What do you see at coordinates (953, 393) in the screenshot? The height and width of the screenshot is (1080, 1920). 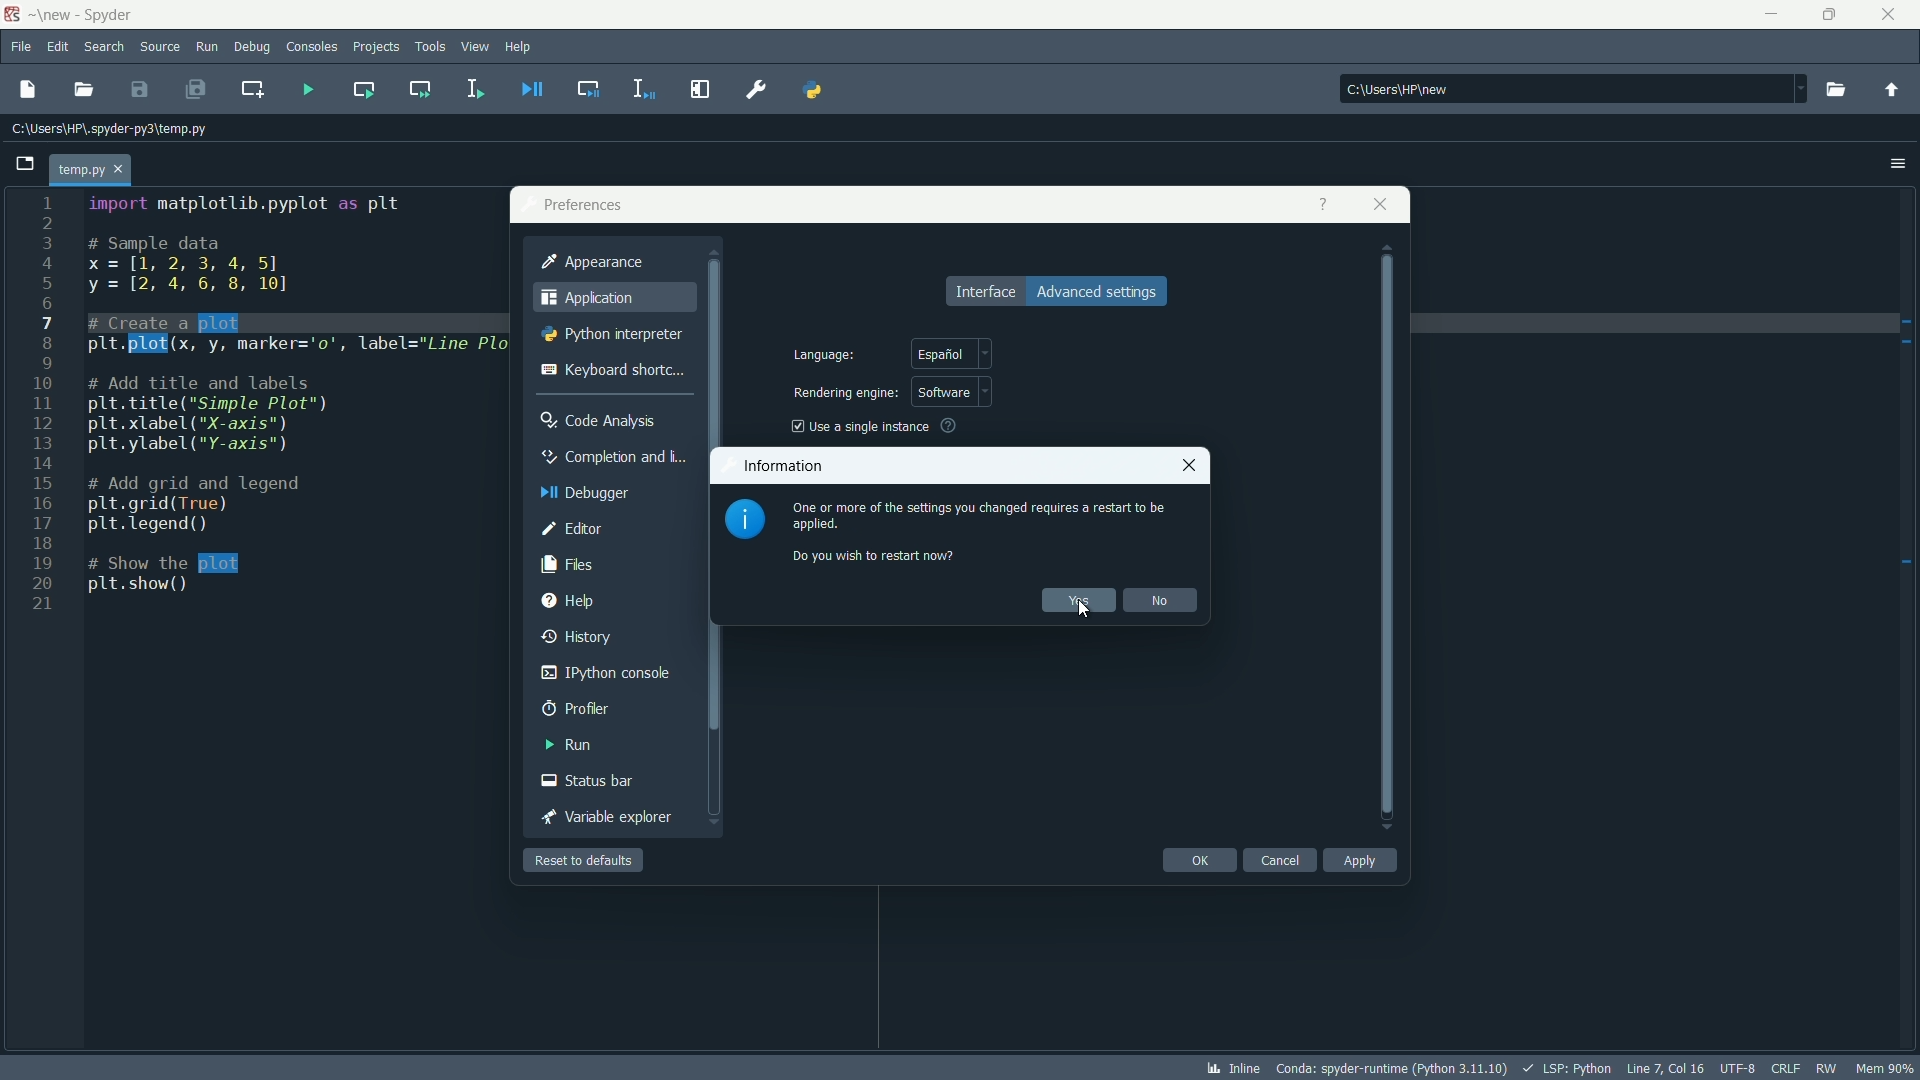 I see `software` at bounding box center [953, 393].